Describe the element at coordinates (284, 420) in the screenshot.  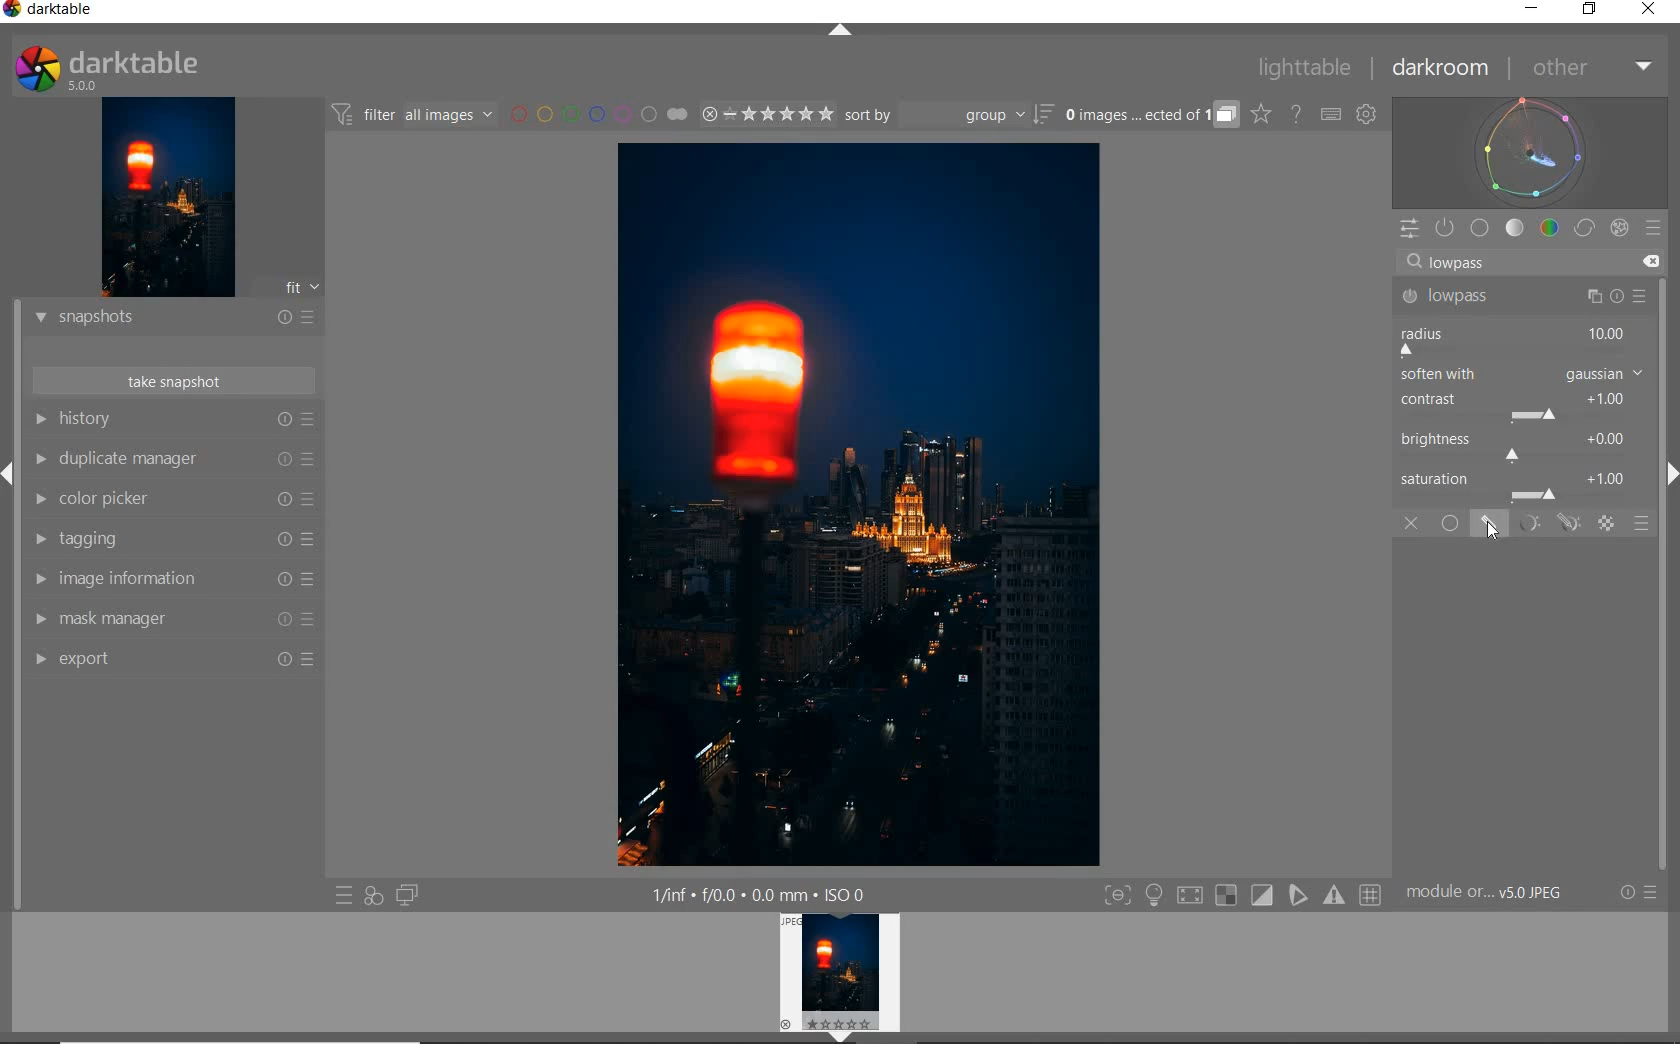
I see `reset` at that location.